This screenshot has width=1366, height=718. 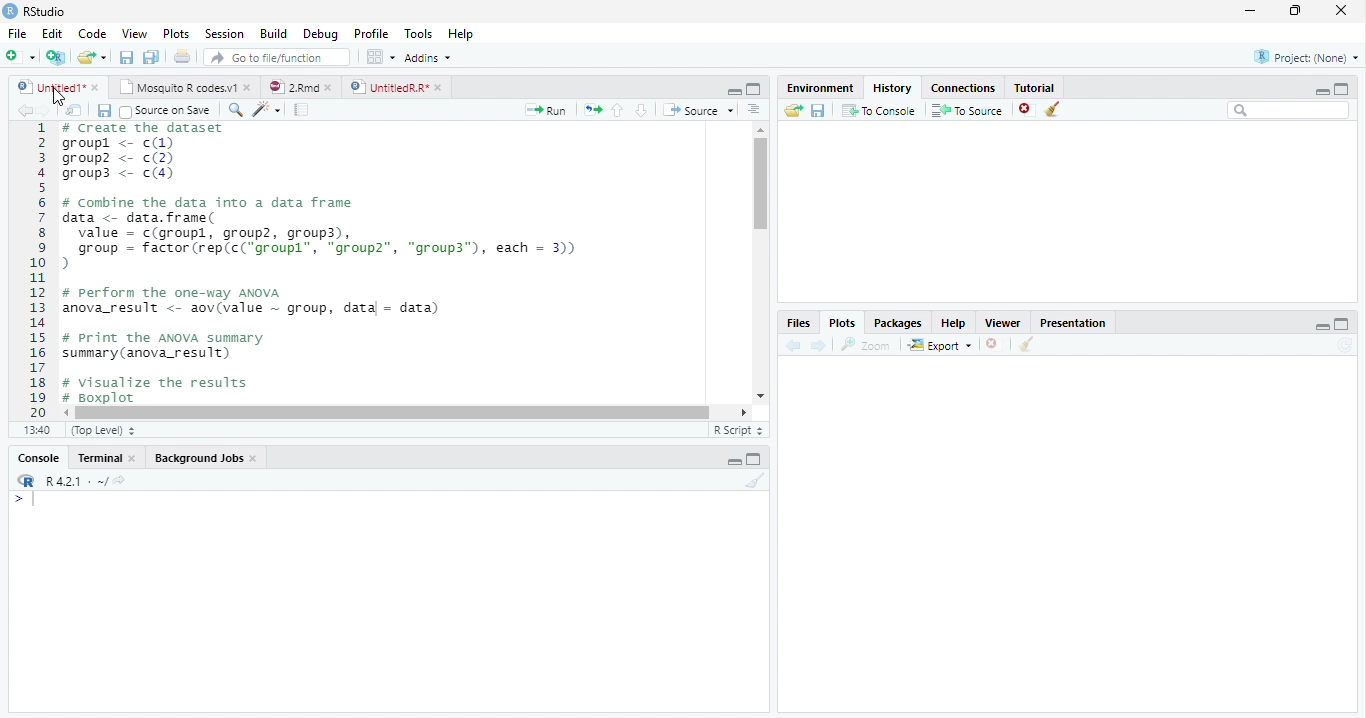 I want to click on New file, so click(x=19, y=56).